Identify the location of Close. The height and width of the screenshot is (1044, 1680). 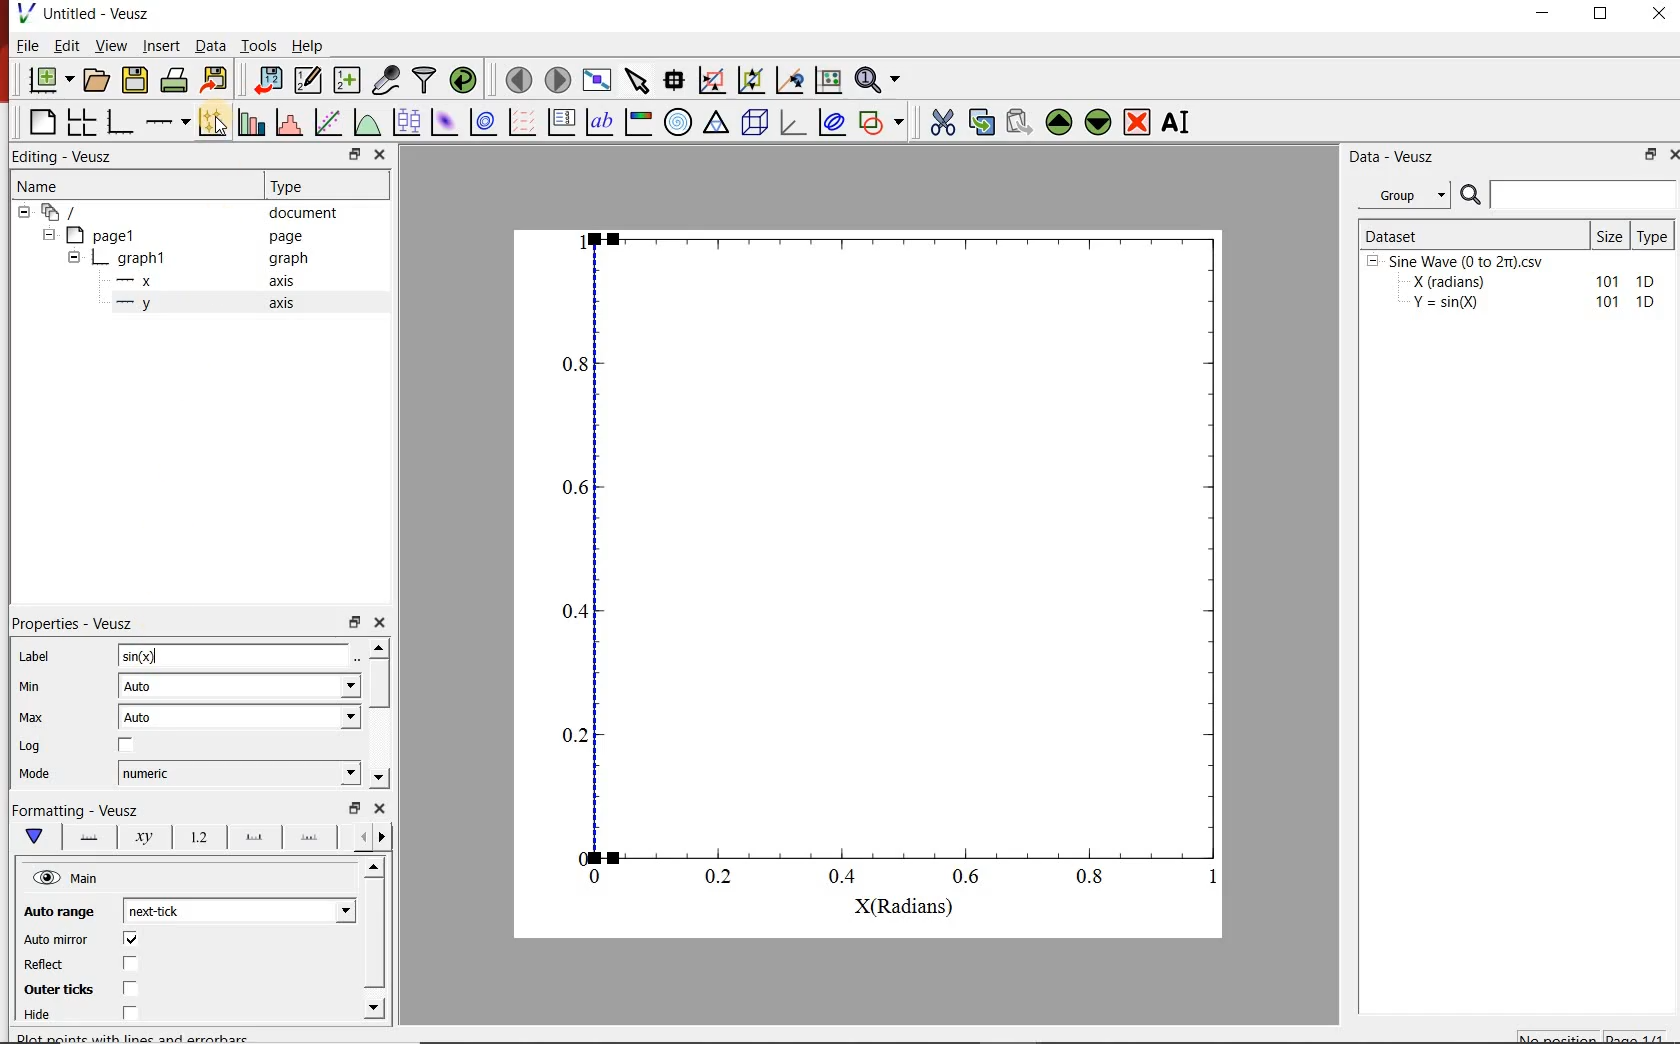
(380, 156).